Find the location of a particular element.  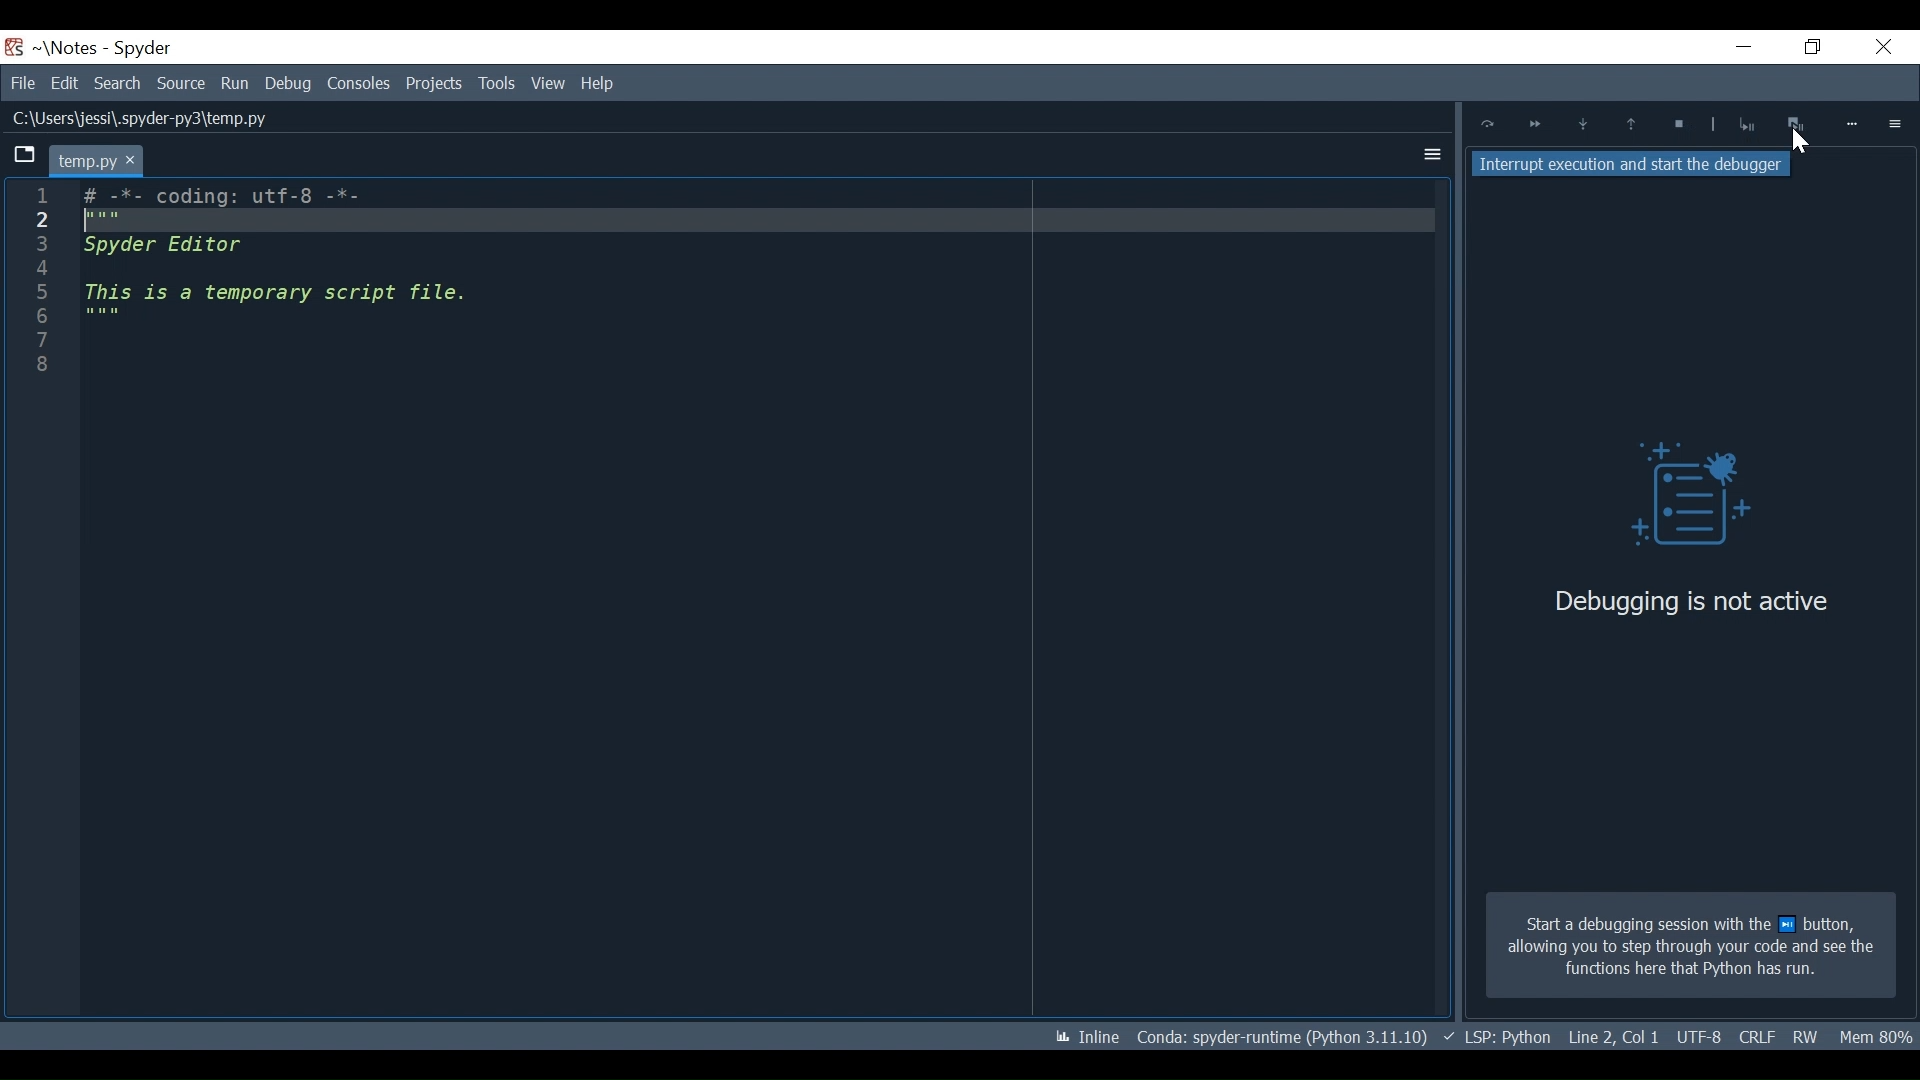

File Permission is located at coordinates (1807, 1036).